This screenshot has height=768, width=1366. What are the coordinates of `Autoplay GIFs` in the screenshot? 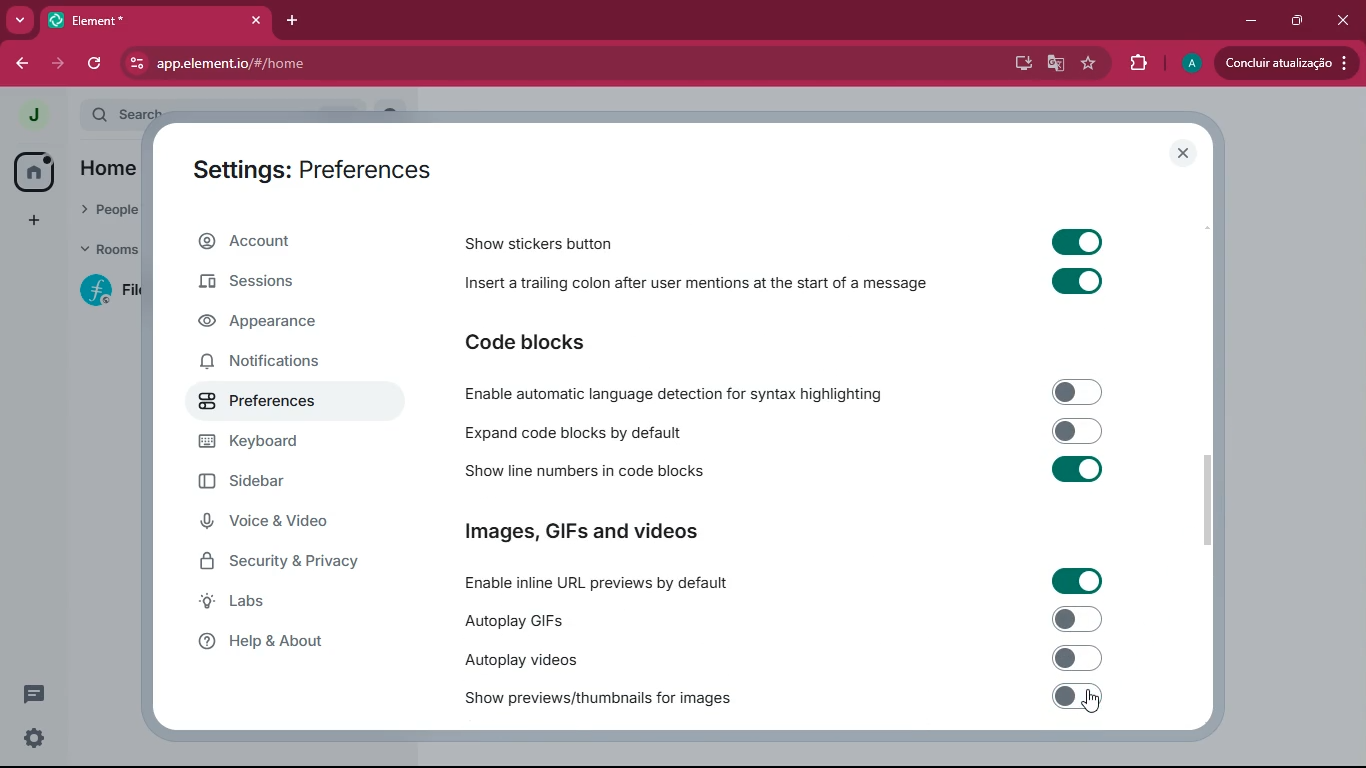 It's located at (523, 619).